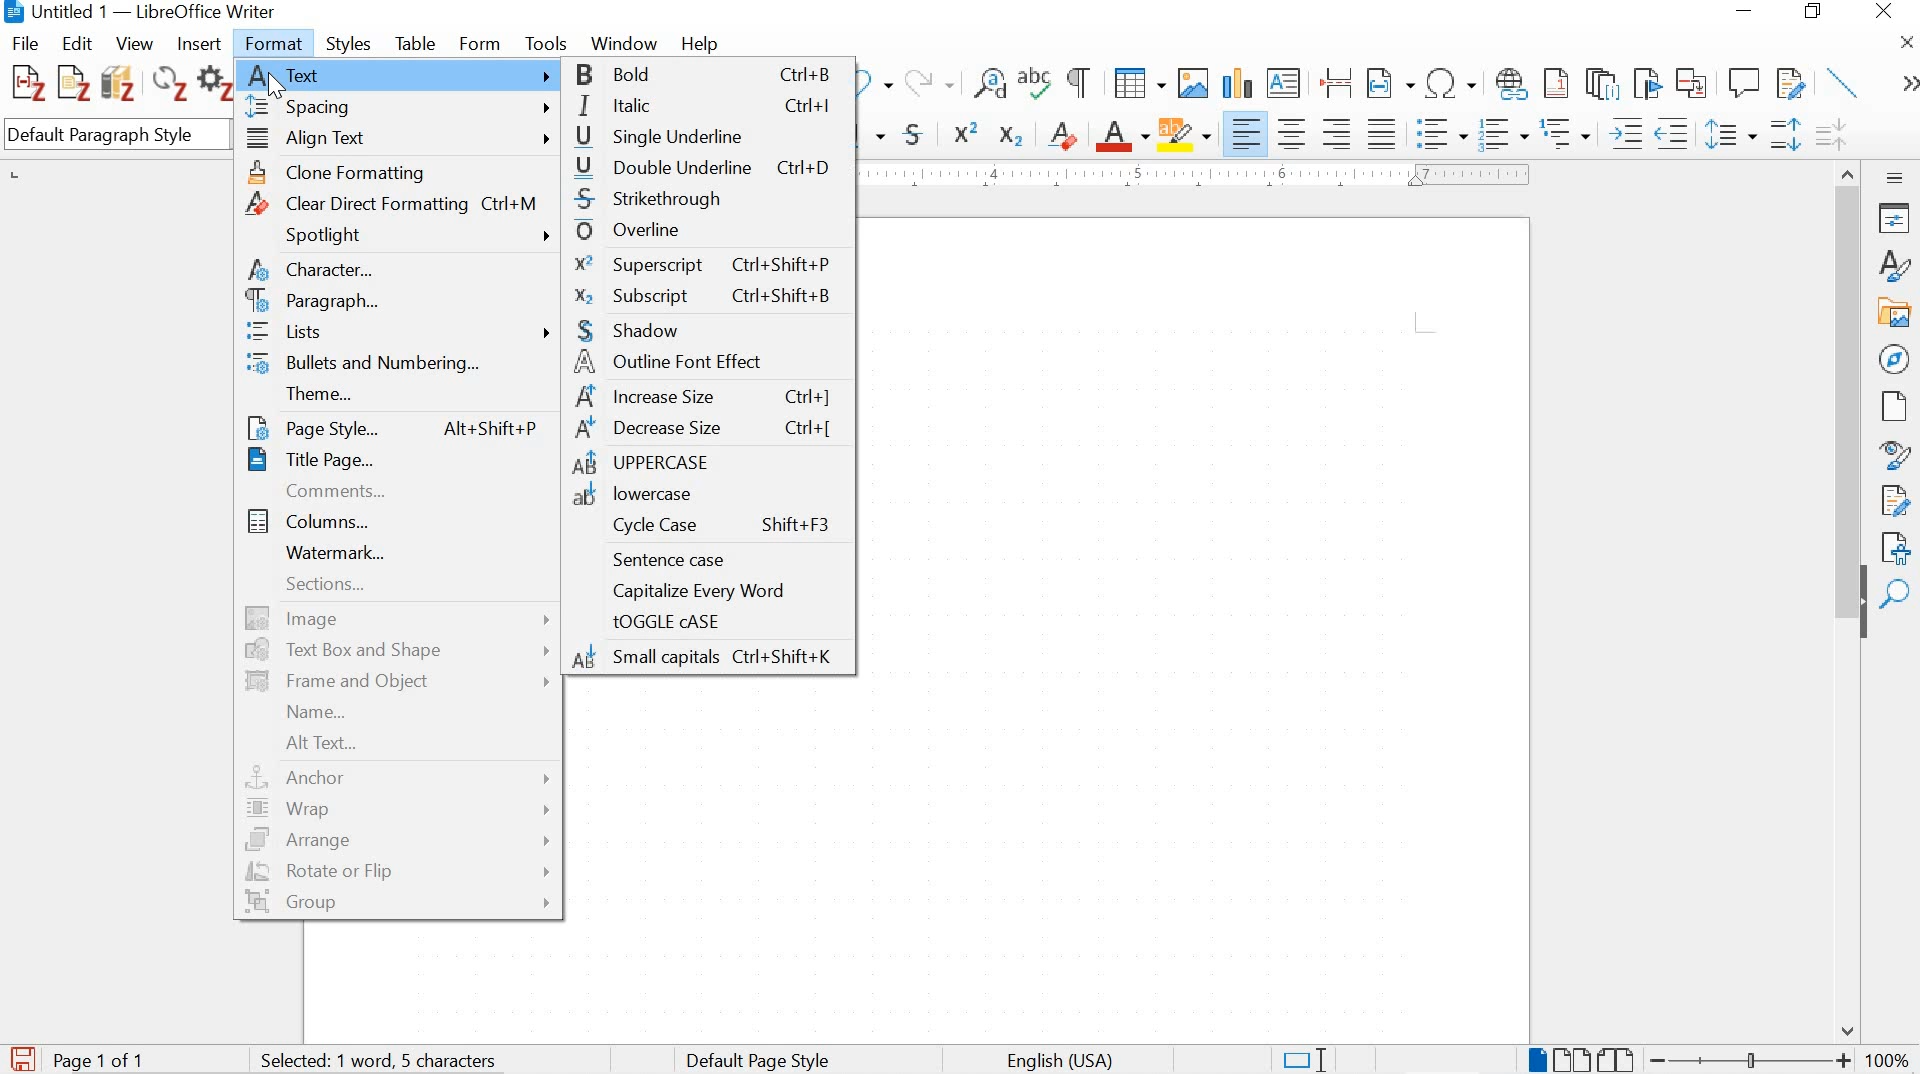 This screenshot has width=1920, height=1074. What do you see at coordinates (1888, 1059) in the screenshot?
I see `zoom factor-100%` at bounding box center [1888, 1059].